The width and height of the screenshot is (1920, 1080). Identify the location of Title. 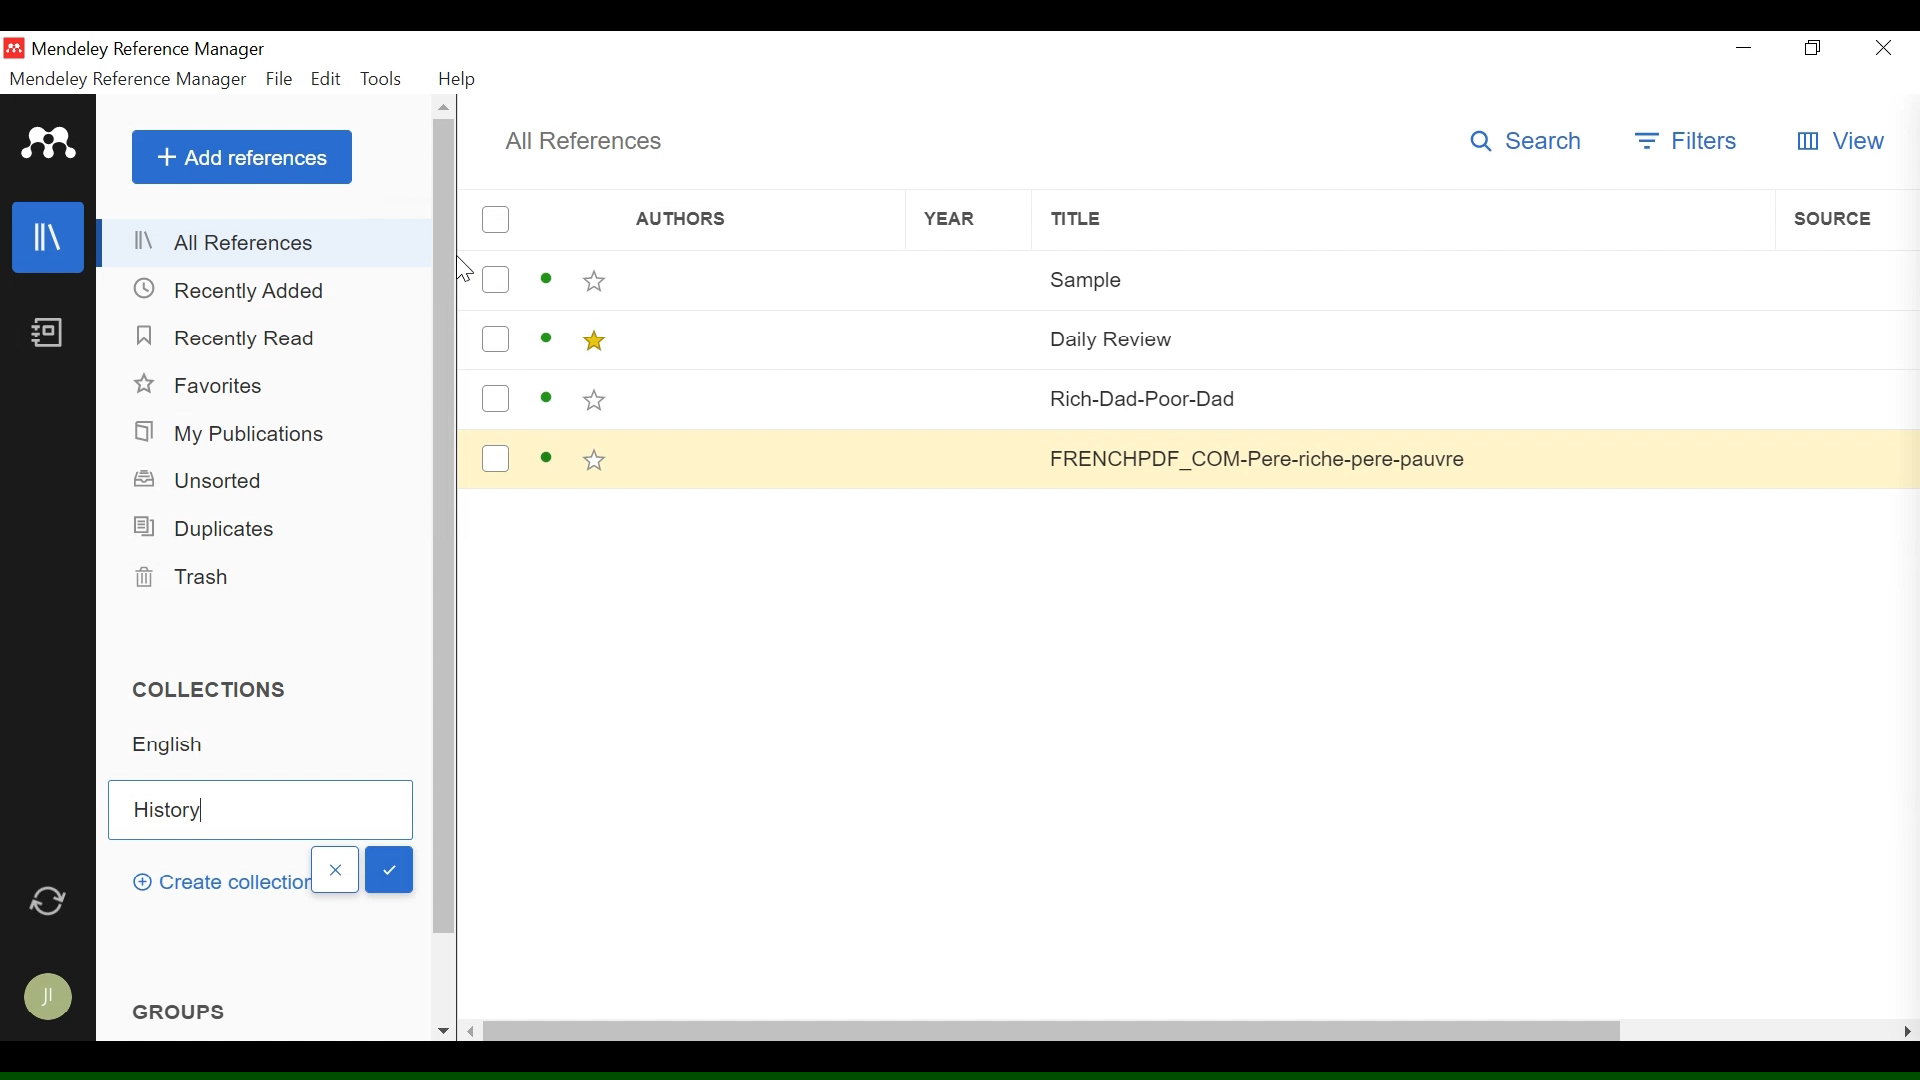
(1402, 221).